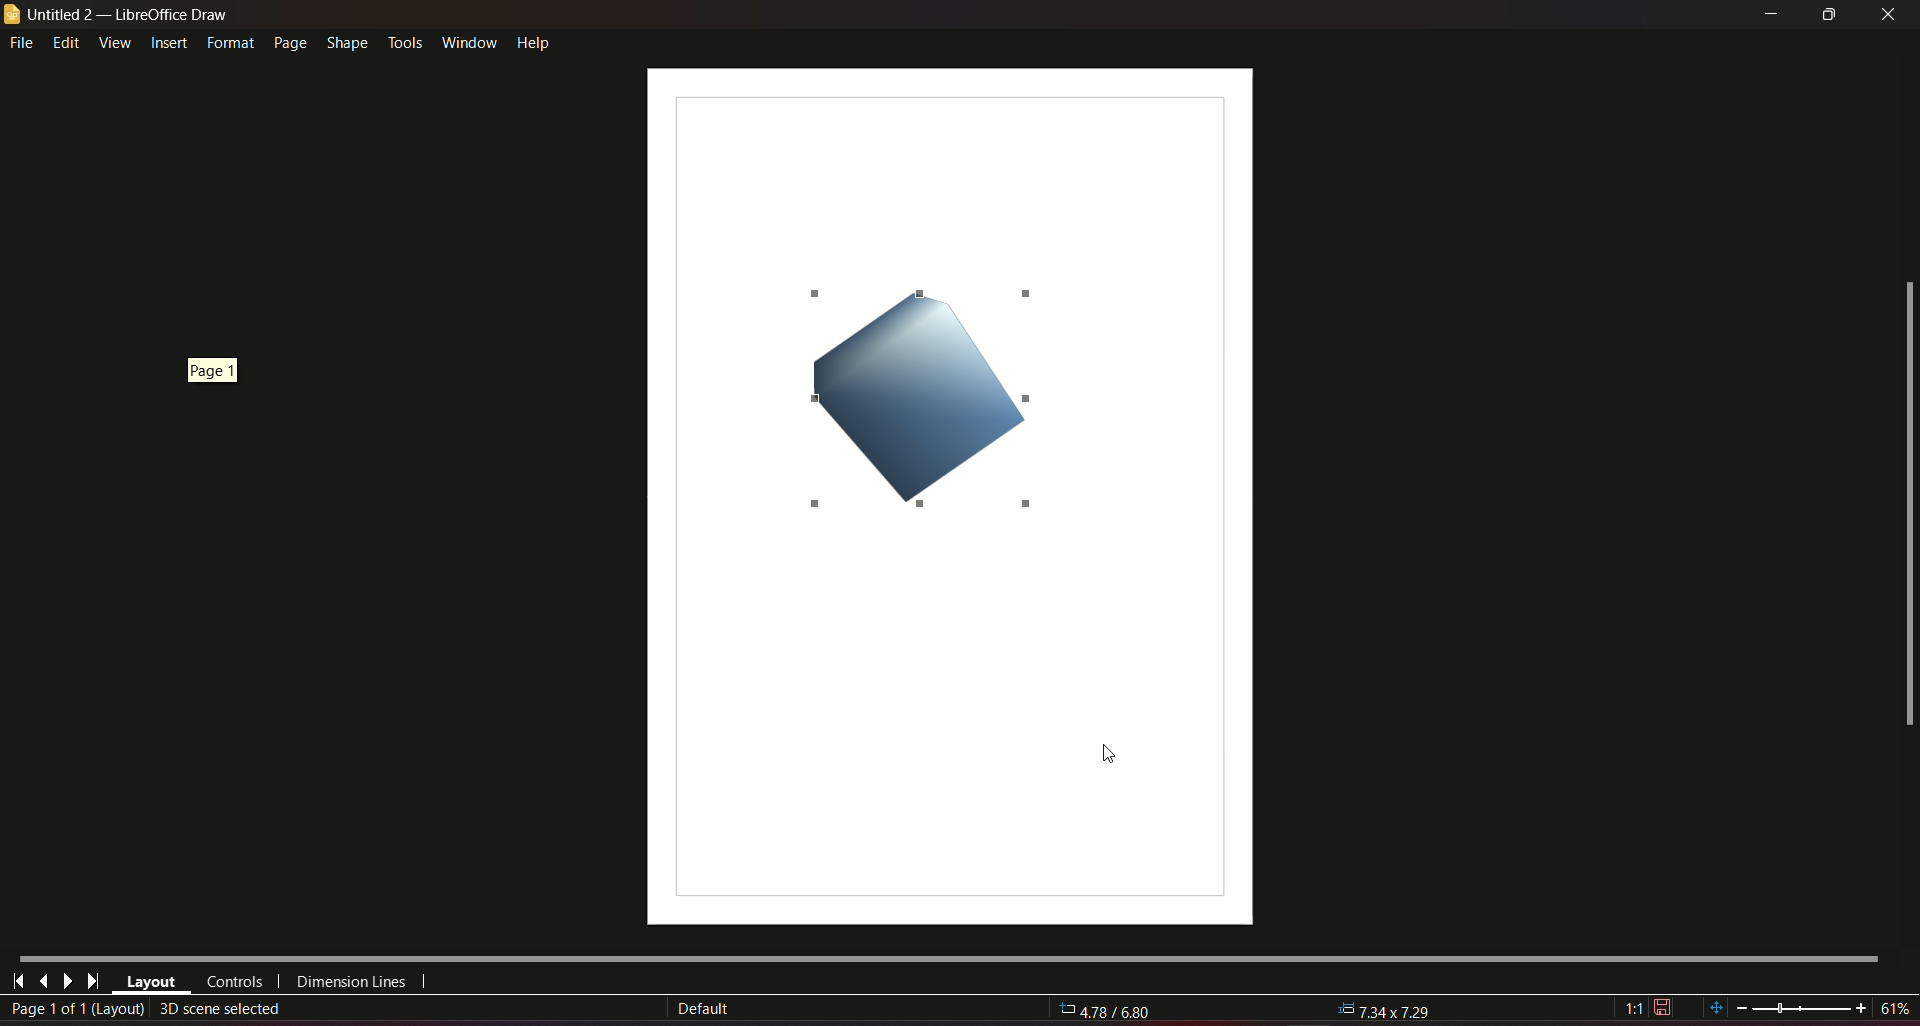 This screenshot has width=1920, height=1026. I want to click on window, so click(467, 39).